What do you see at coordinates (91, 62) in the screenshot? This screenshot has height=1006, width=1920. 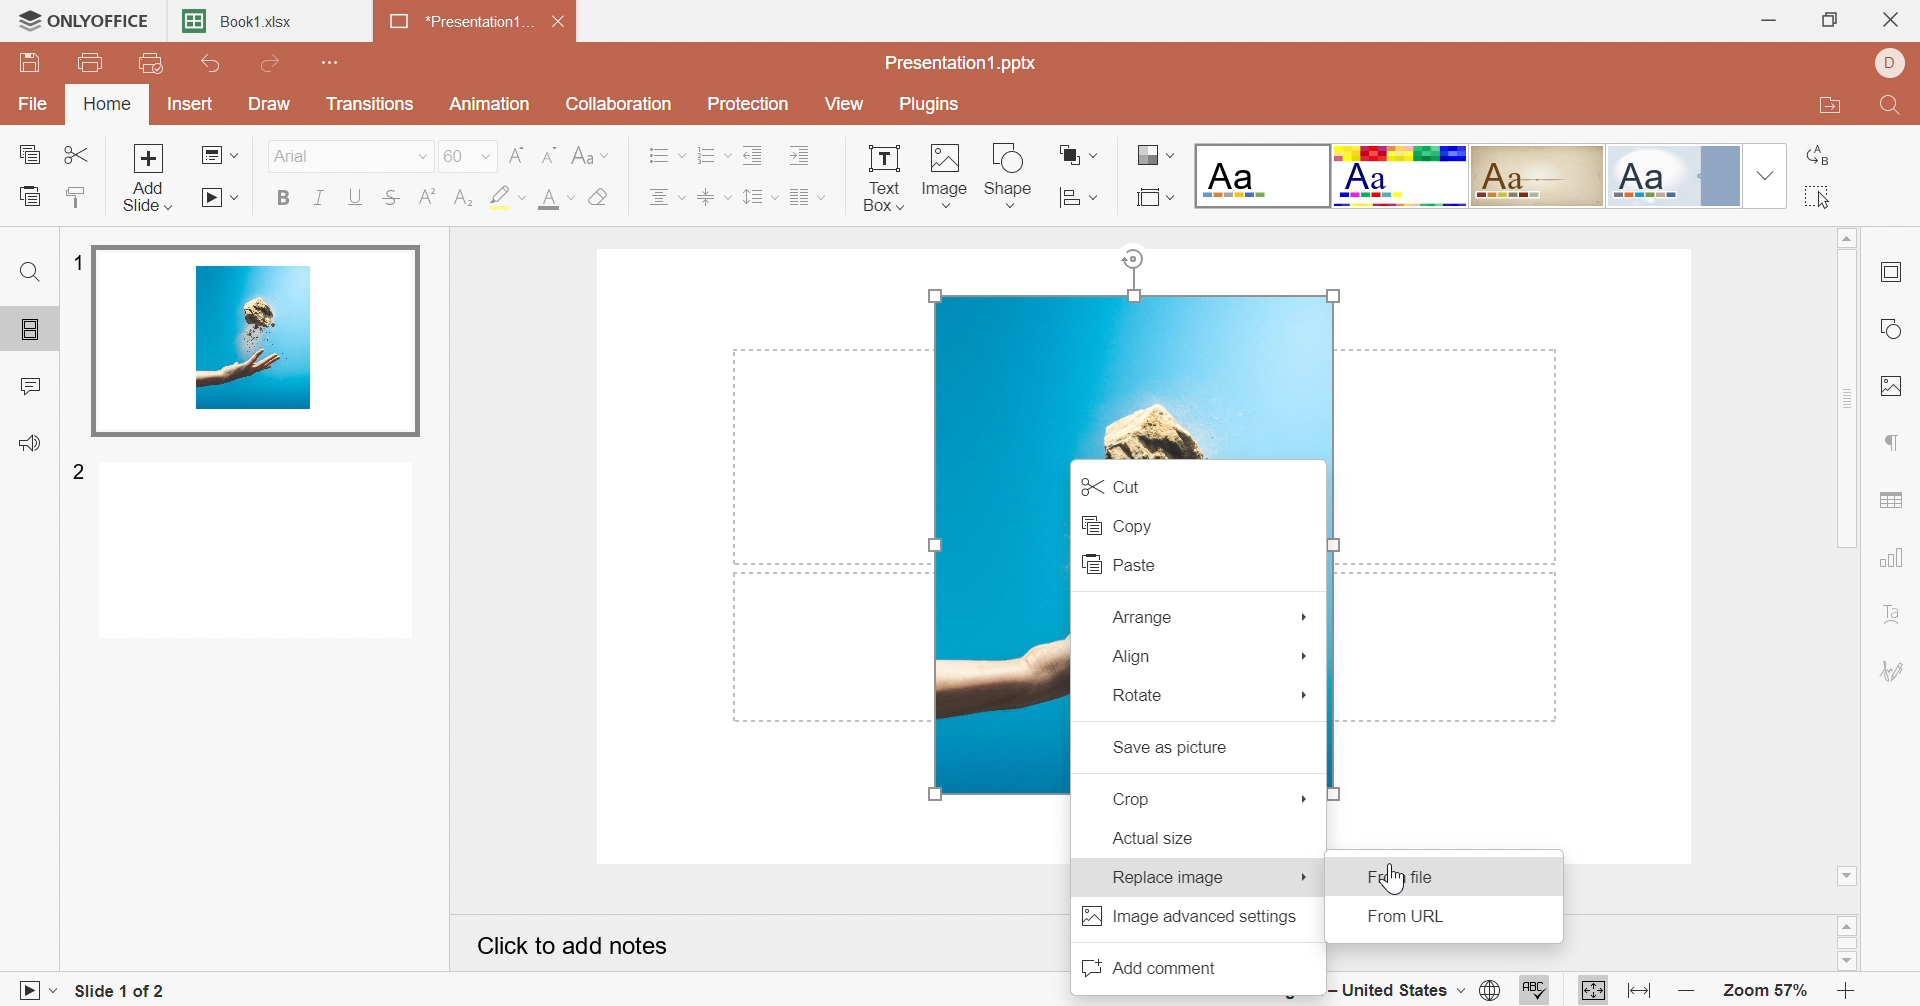 I see `Print` at bounding box center [91, 62].